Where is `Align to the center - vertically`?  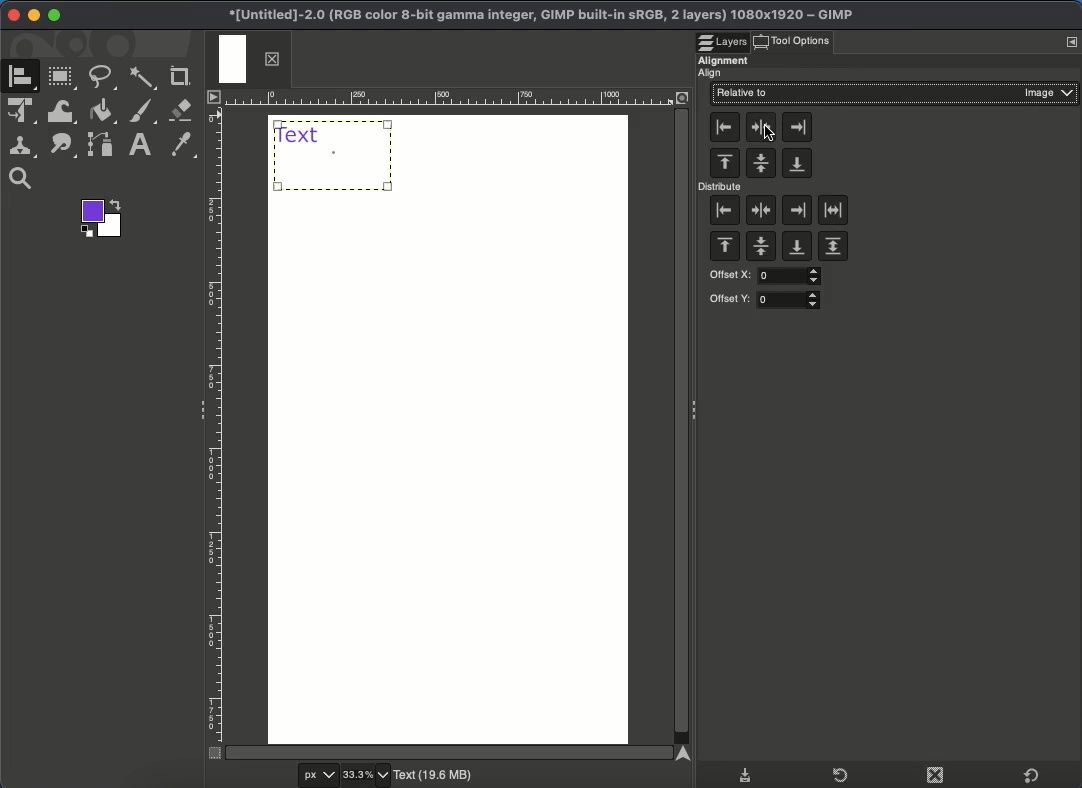
Align to the center - vertically is located at coordinates (762, 127).